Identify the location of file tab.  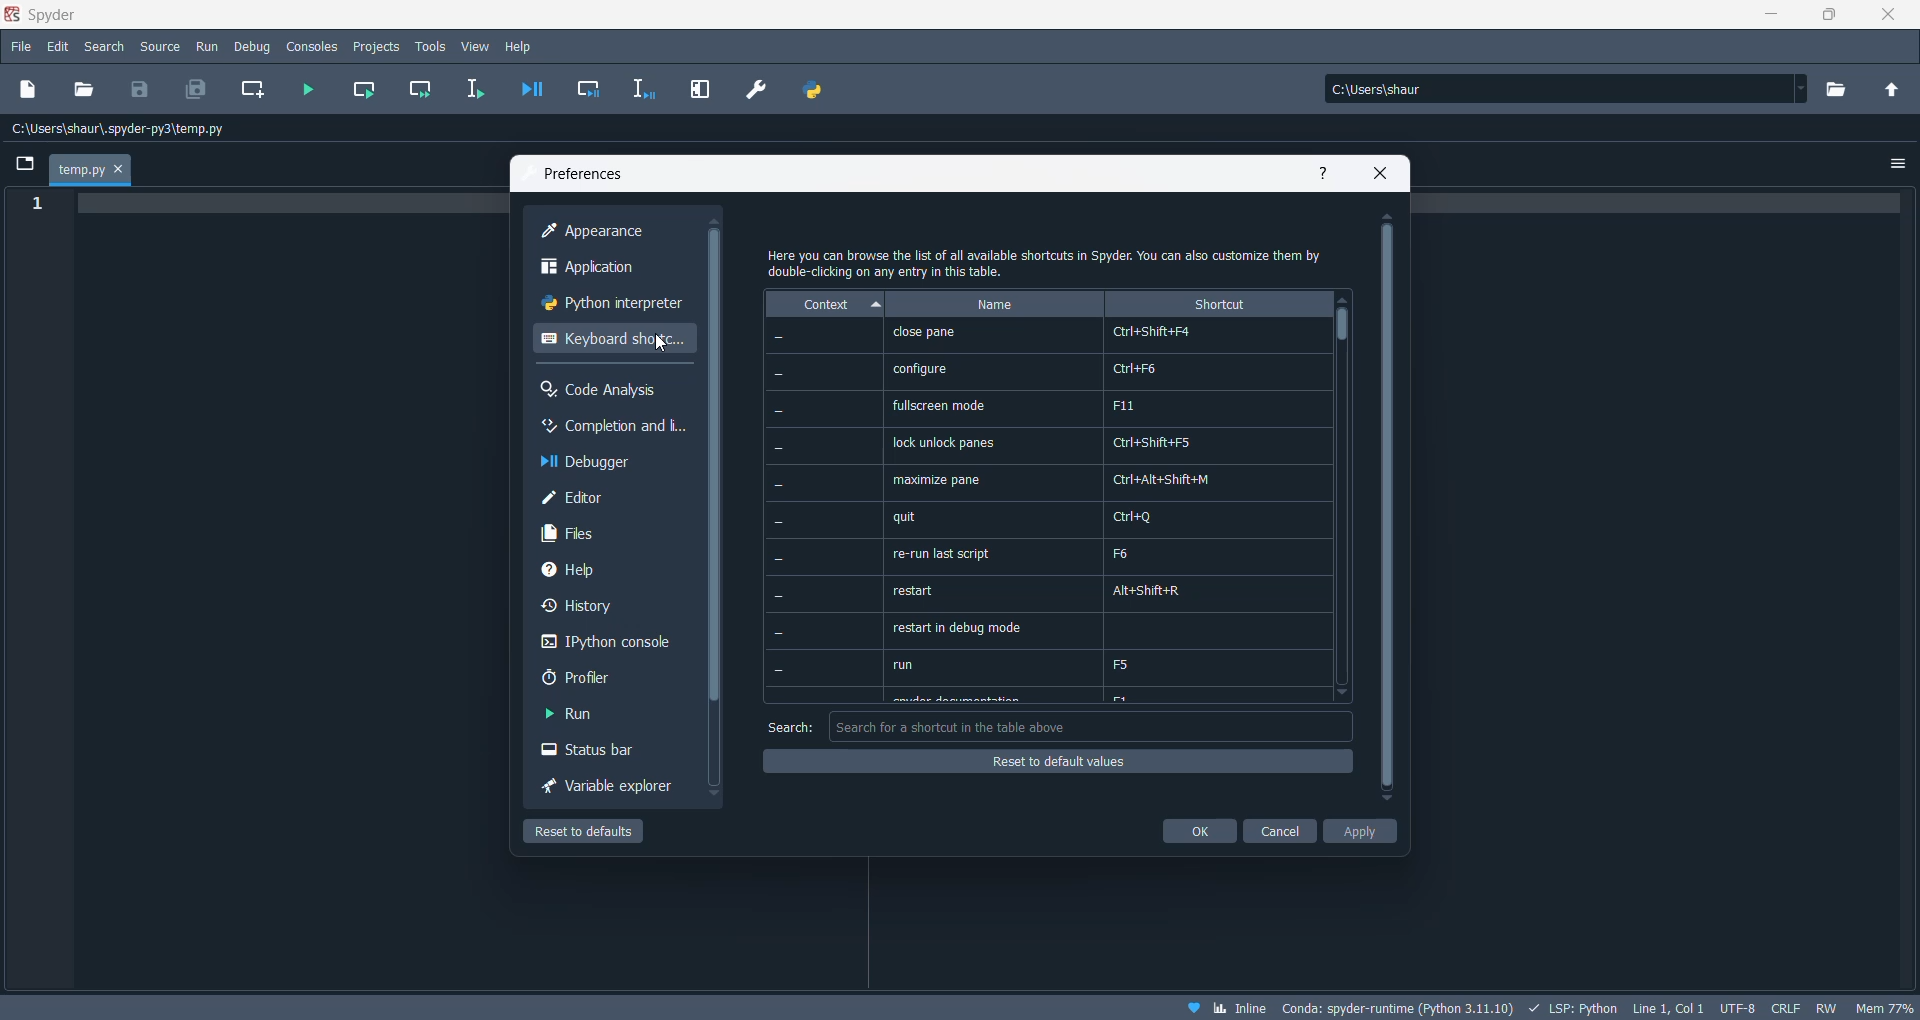
(92, 170).